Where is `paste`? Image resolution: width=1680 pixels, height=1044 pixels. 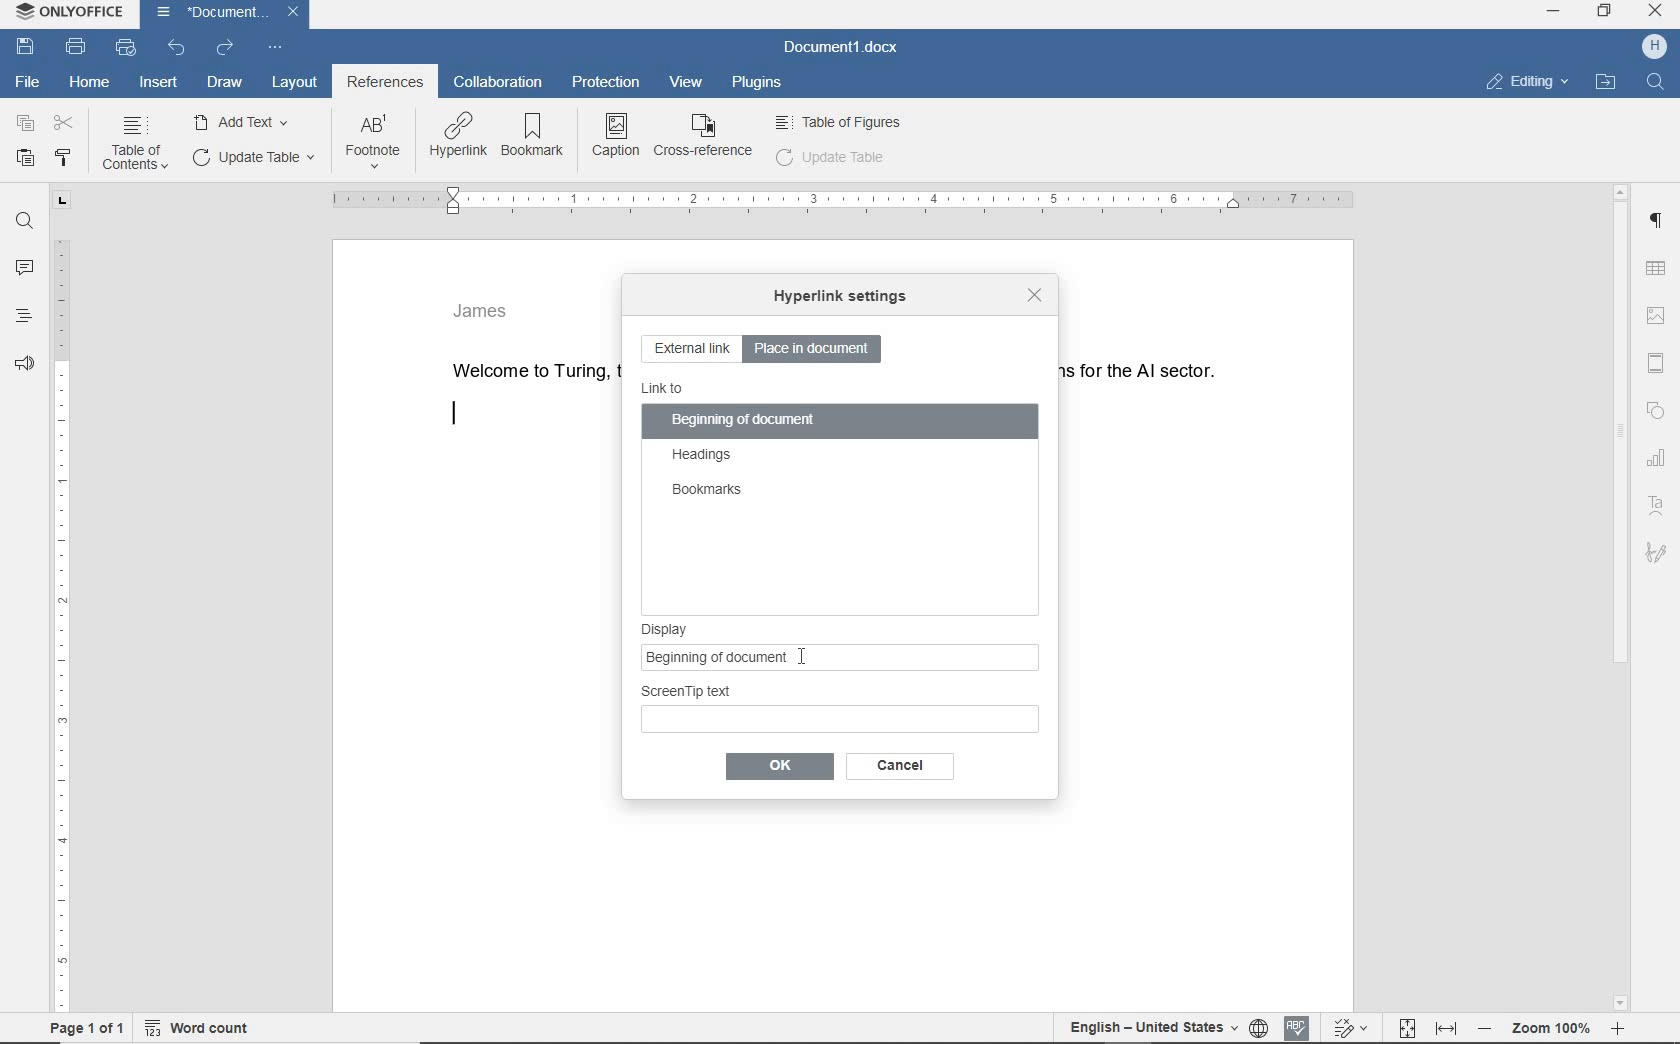 paste is located at coordinates (25, 157).